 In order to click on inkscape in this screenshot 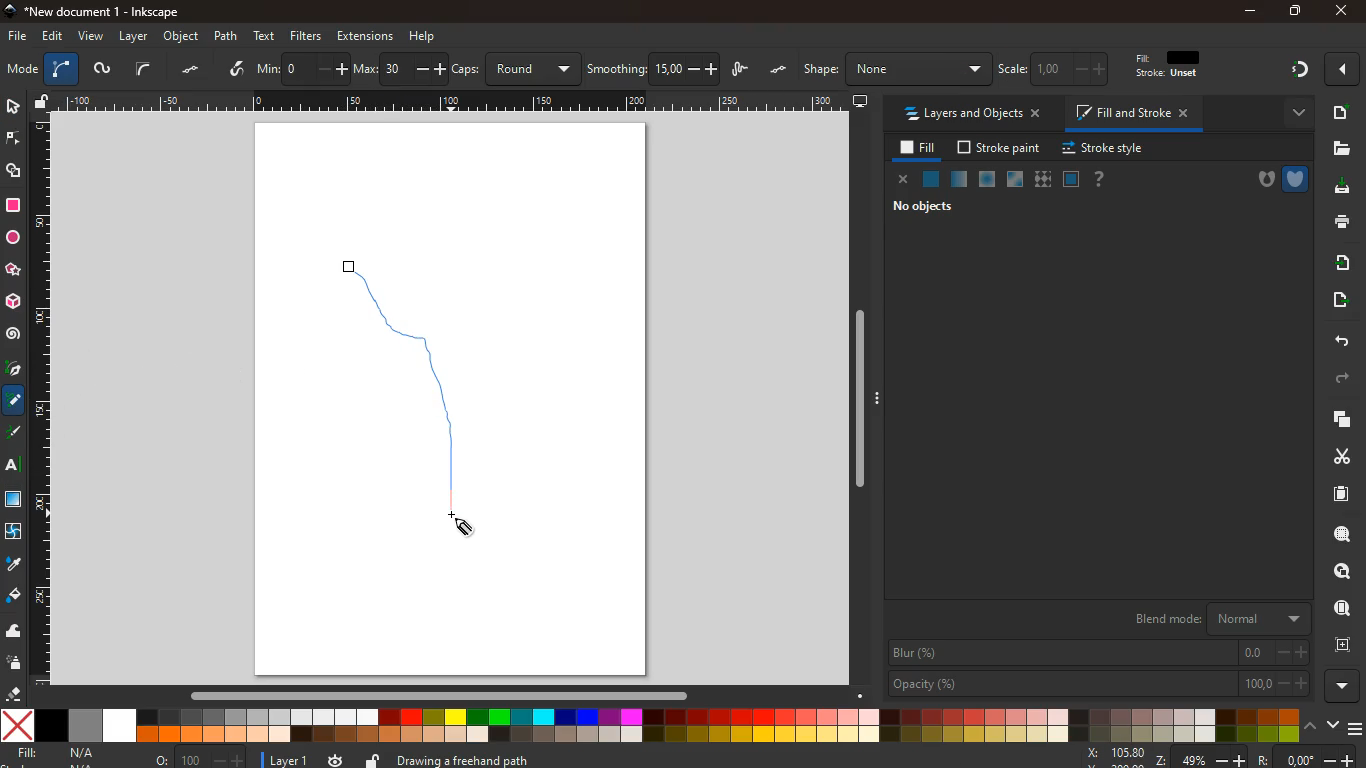, I will do `click(99, 10)`.